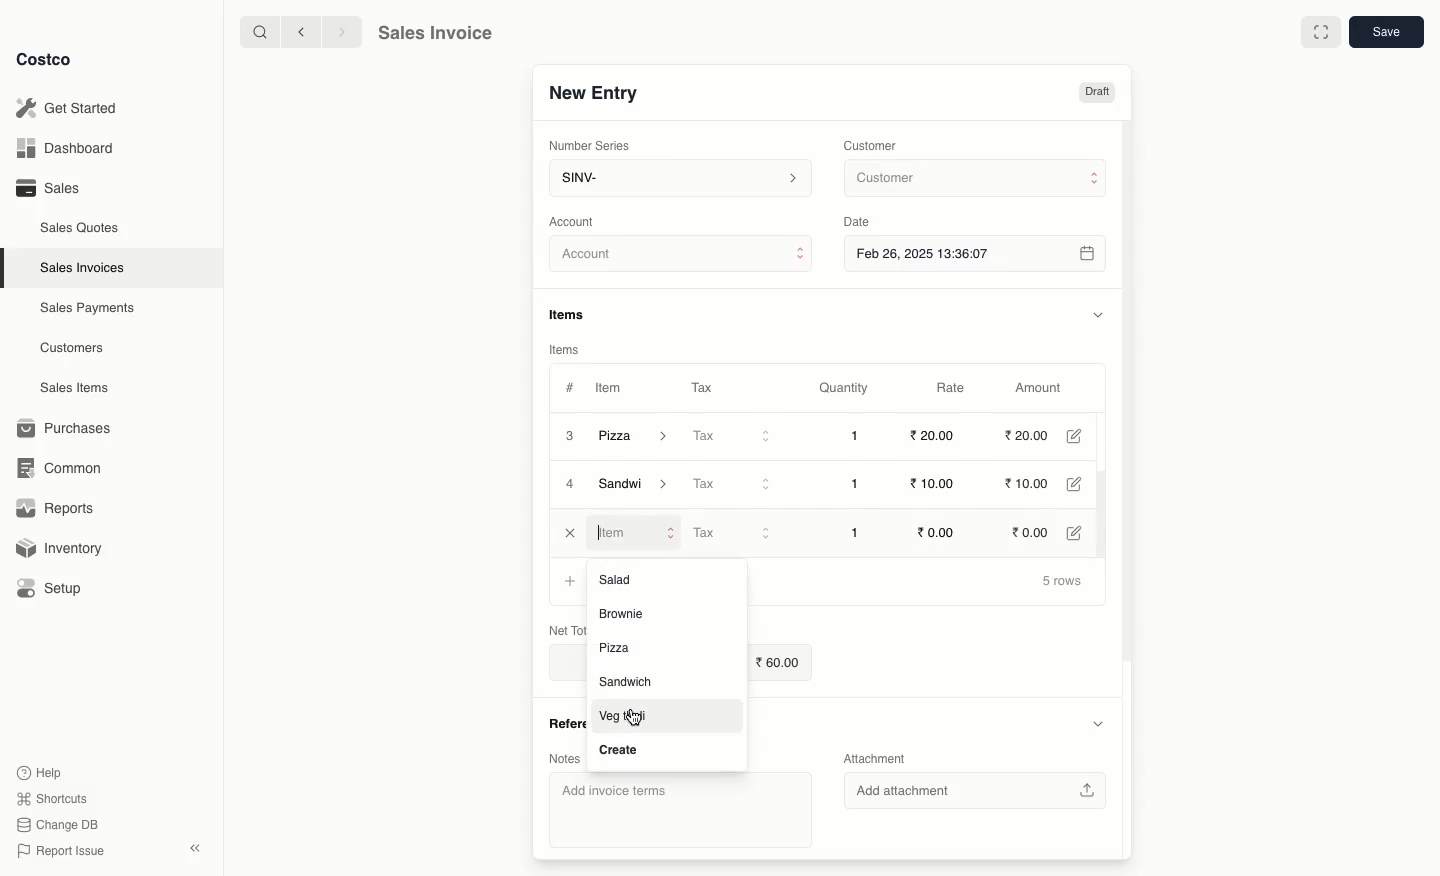  What do you see at coordinates (63, 546) in the screenshot?
I see `Inventory` at bounding box center [63, 546].